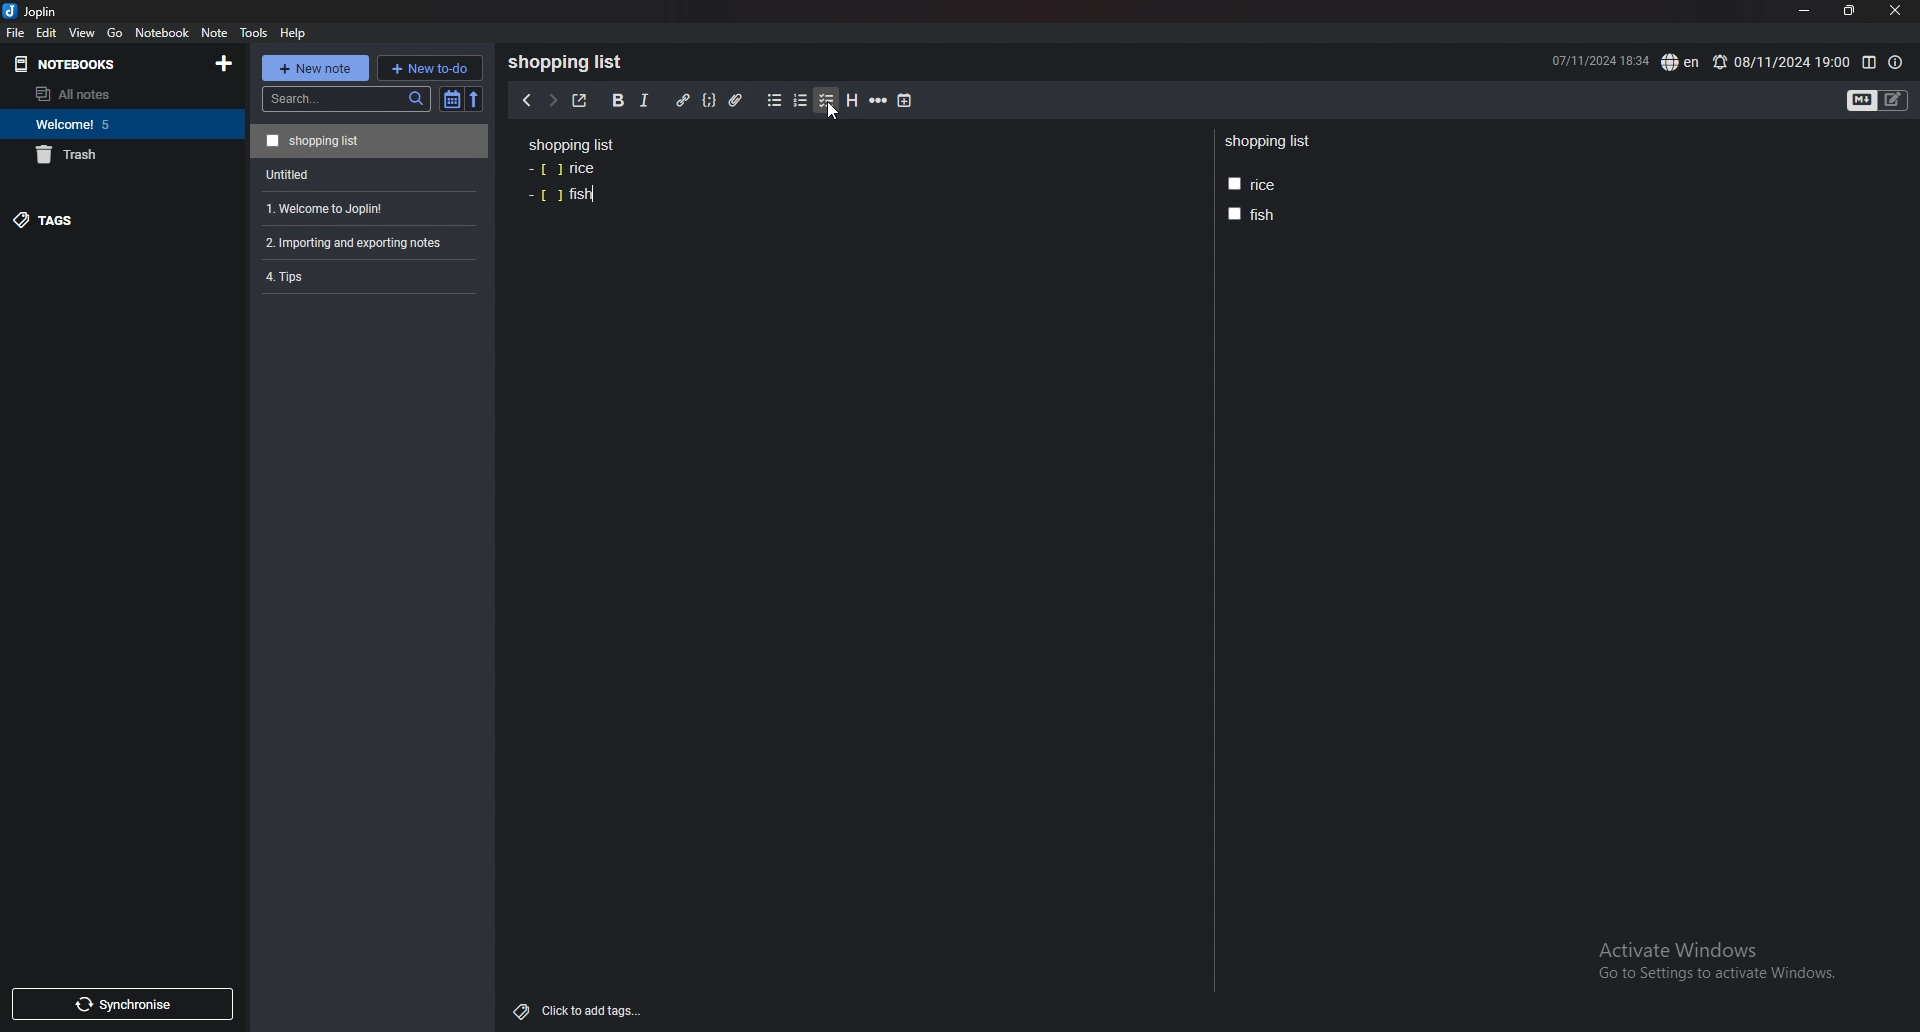 The height and width of the screenshot is (1032, 1920). I want to click on tools, so click(253, 33).